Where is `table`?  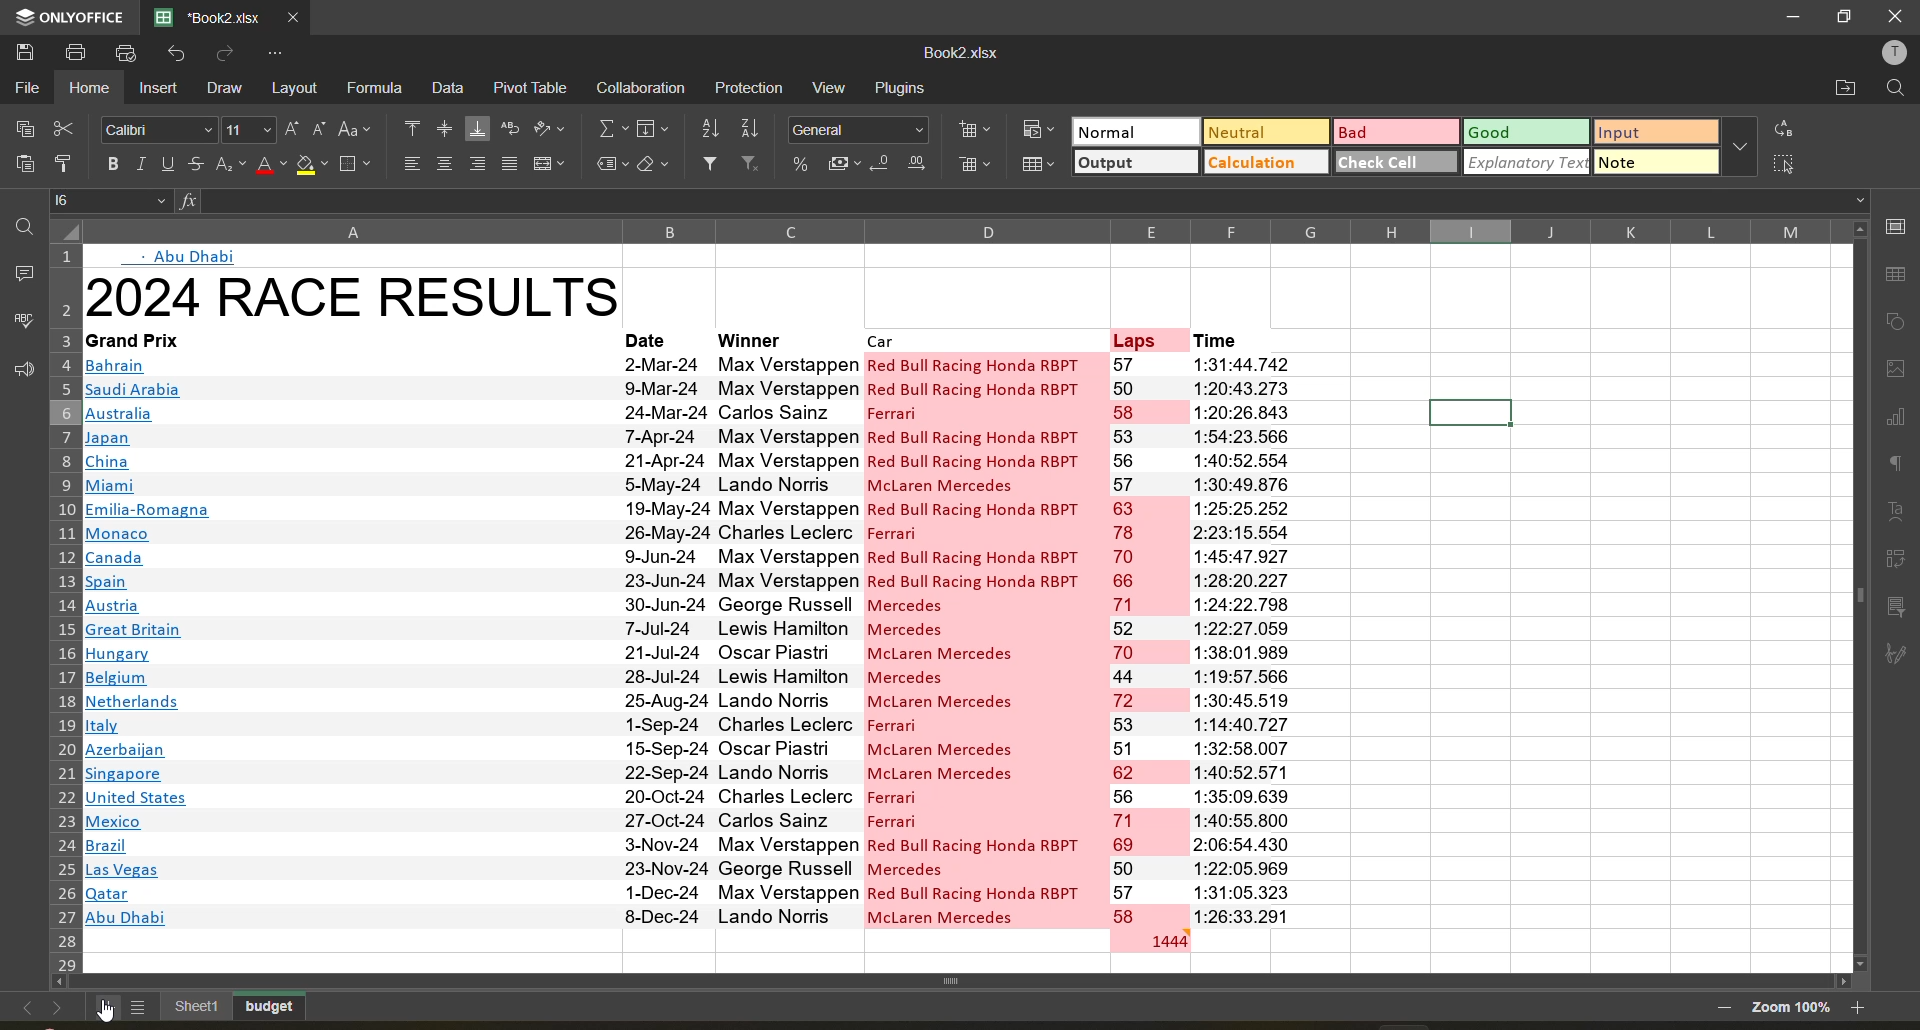
table is located at coordinates (1896, 277).